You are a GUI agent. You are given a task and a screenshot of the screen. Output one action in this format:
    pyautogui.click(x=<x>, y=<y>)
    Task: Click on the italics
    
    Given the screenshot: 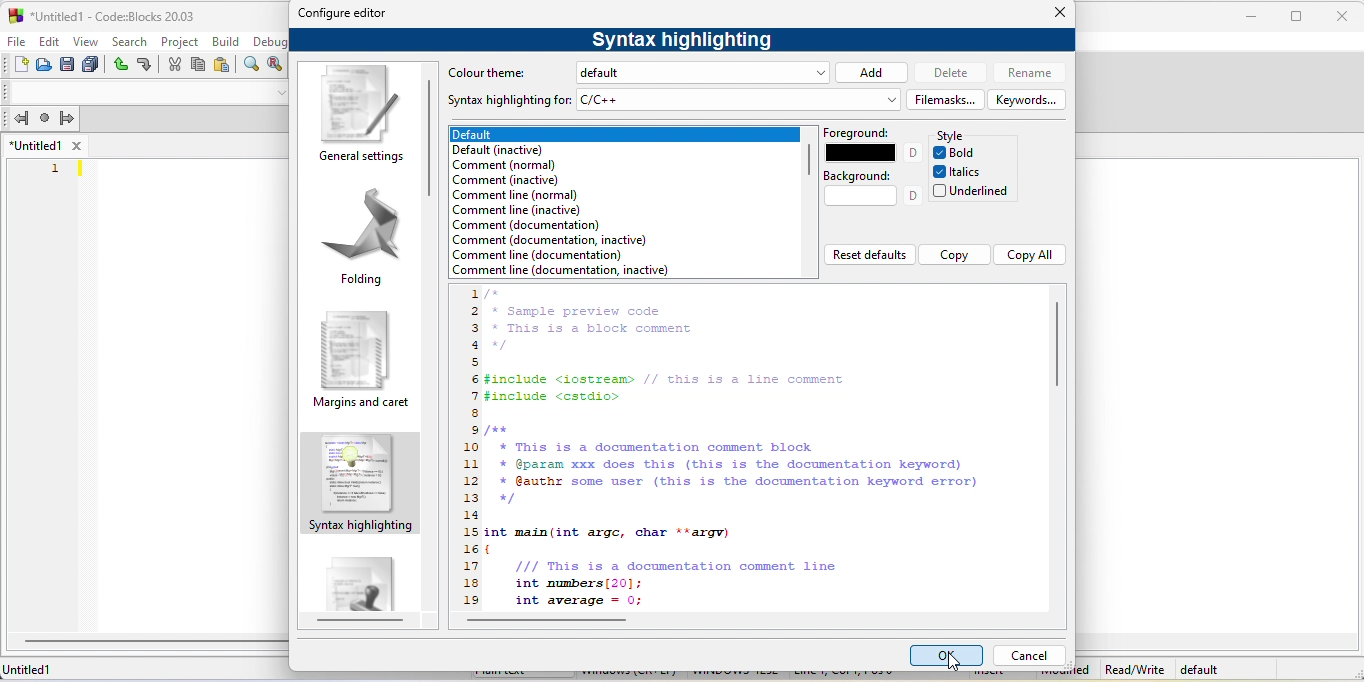 What is the action you would take?
    pyautogui.click(x=961, y=171)
    